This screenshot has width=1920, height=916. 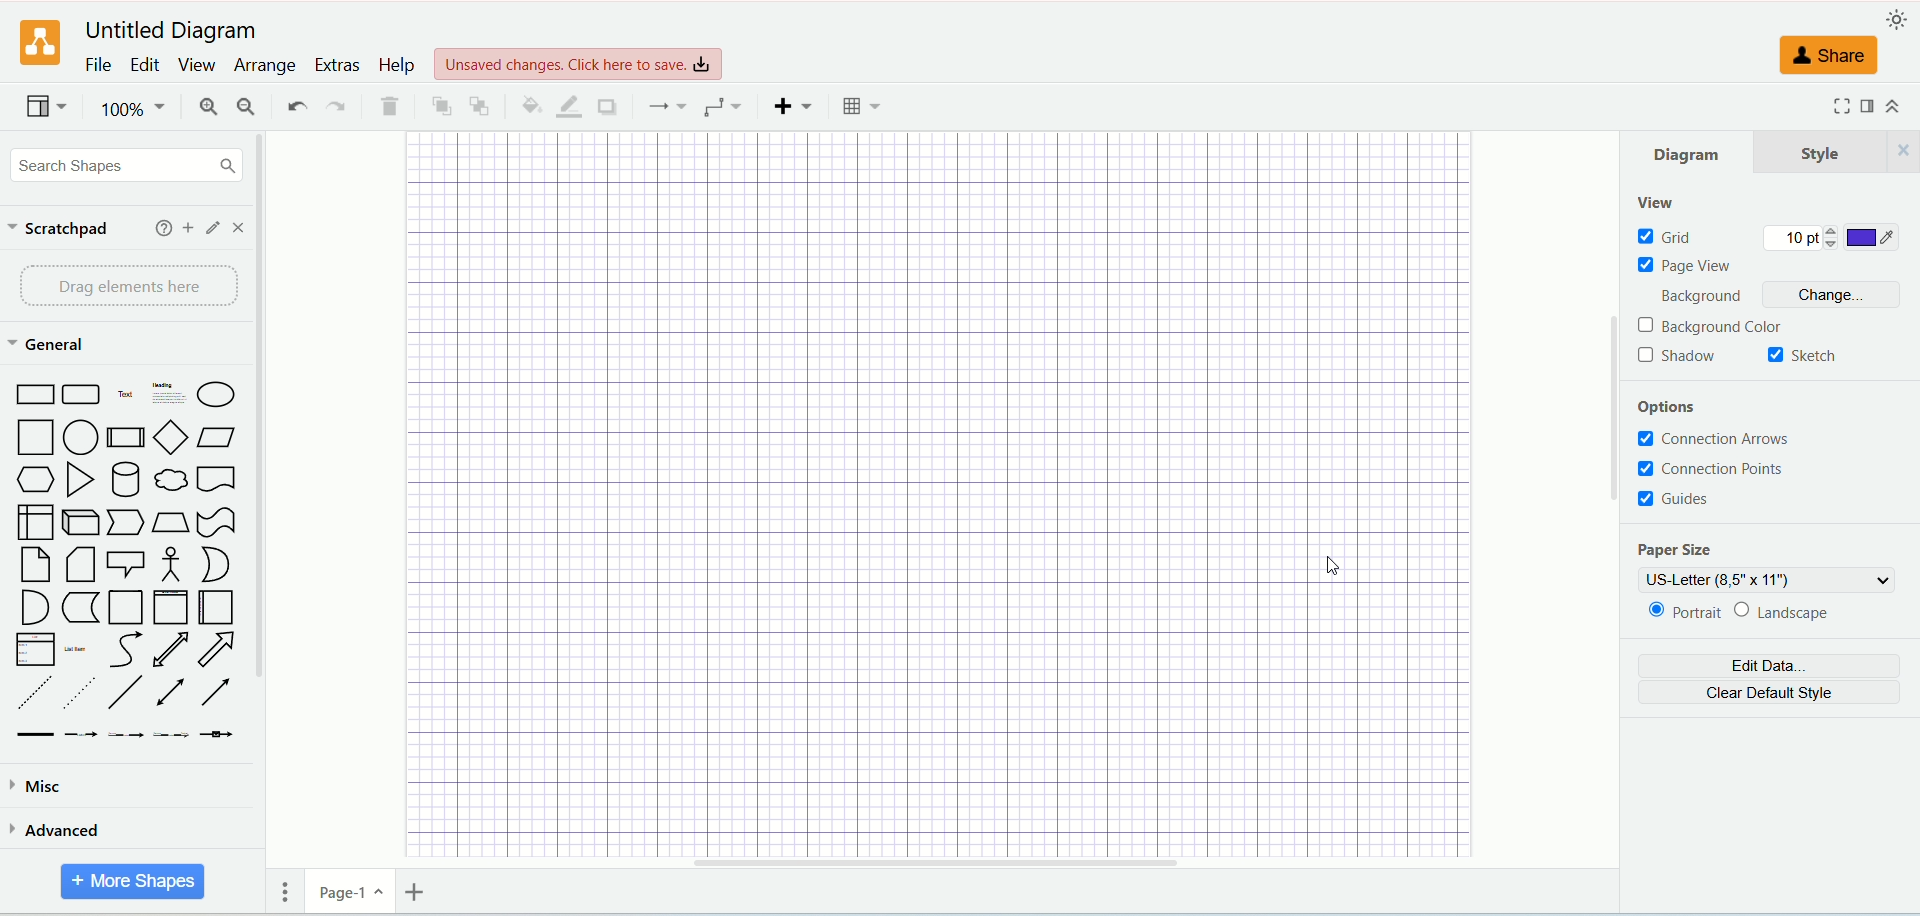 What do you see at coordinates (793, 106) in the screenshot?
I see `insert` at bounding box center [793, 106].